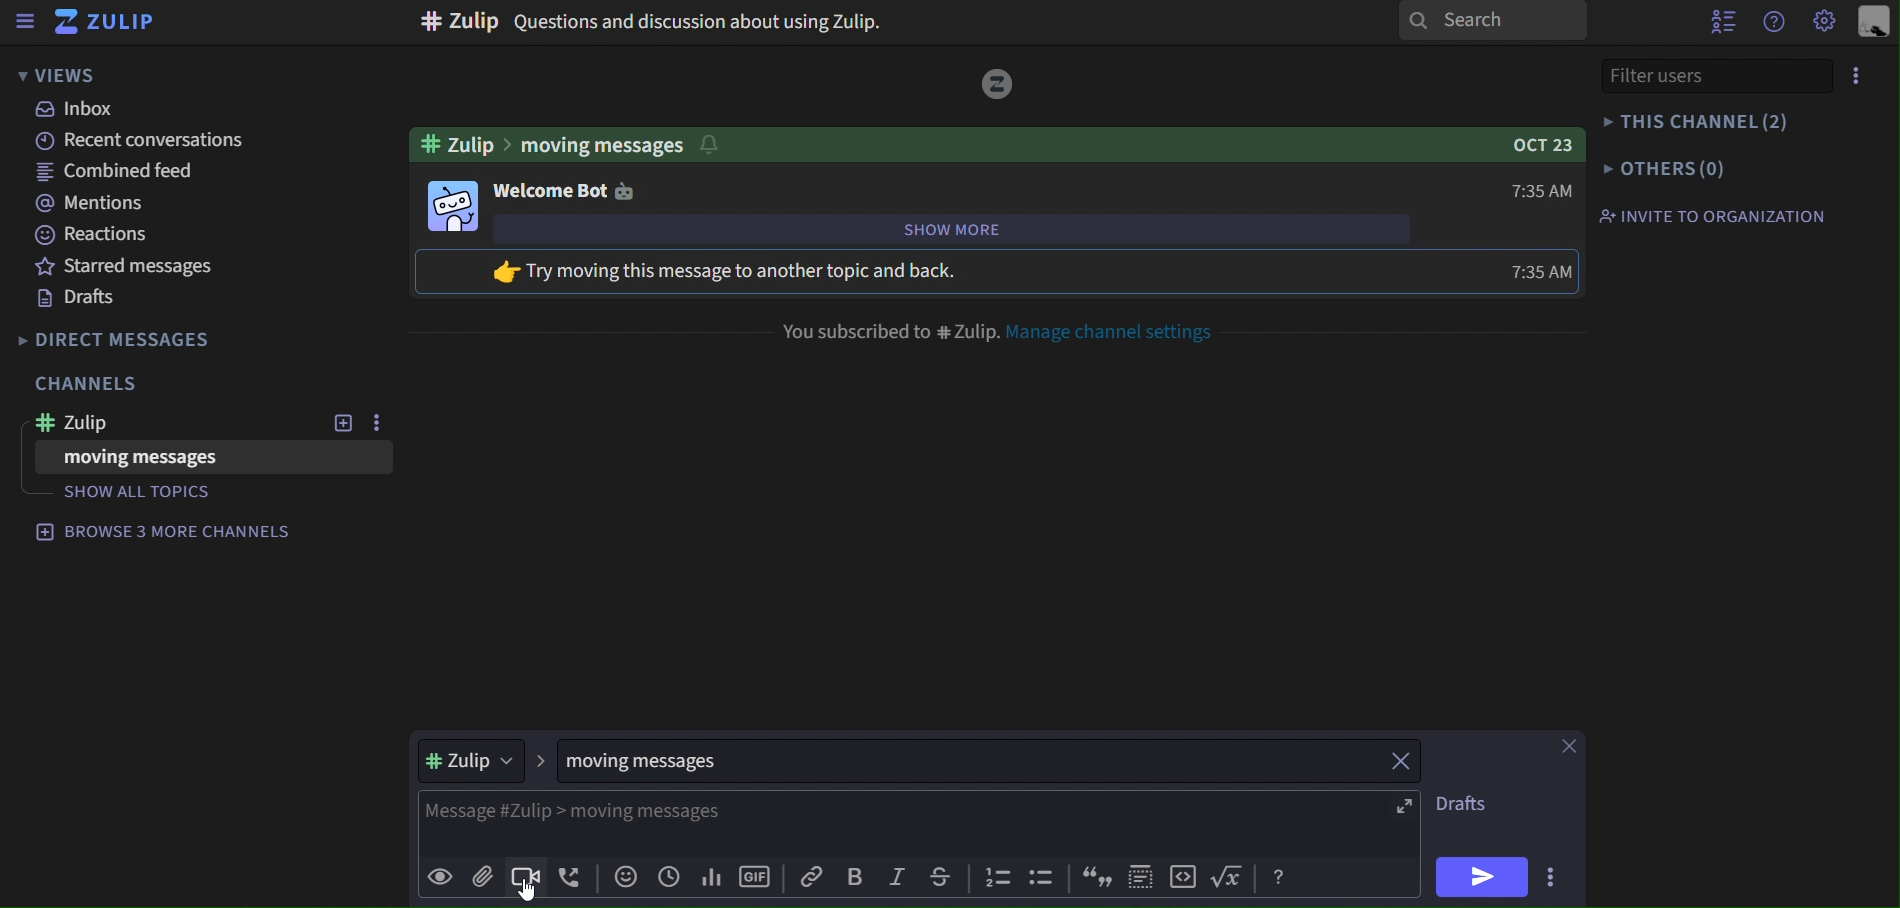  Describe the element at coordinates (115, 172) in the screenshot. I see `combined feed` at that location.